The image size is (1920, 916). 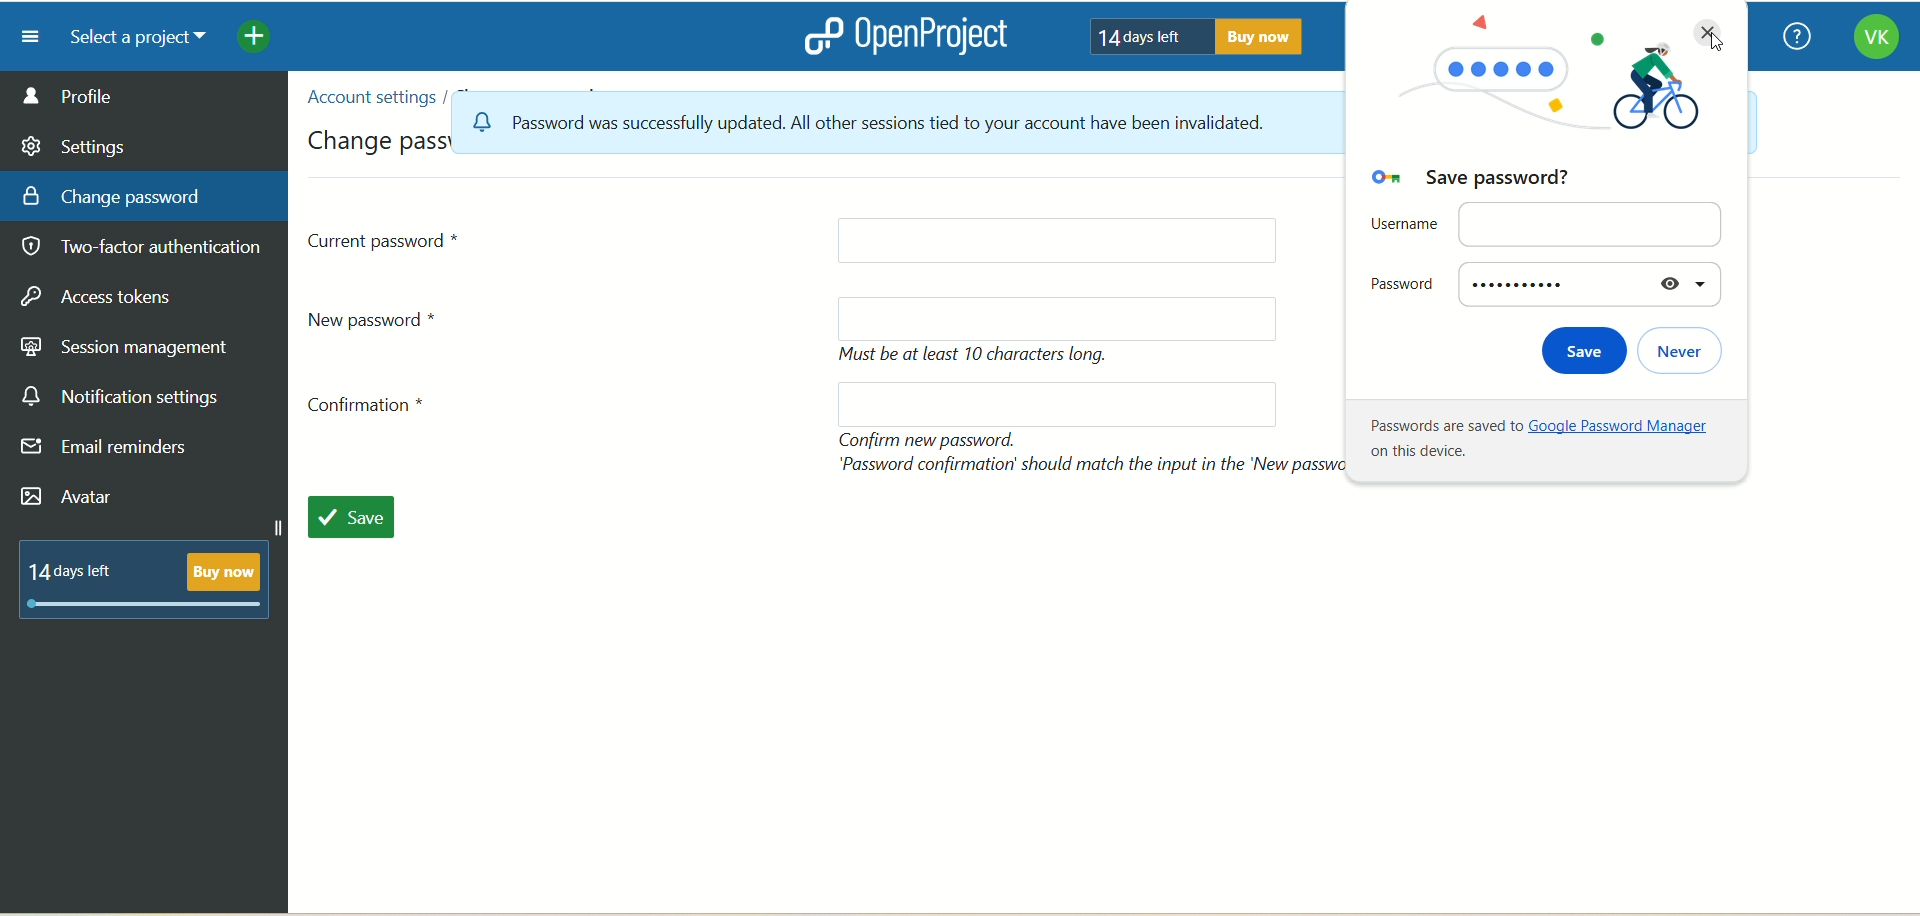 I want to click on session management, so click(x=127, y=344).